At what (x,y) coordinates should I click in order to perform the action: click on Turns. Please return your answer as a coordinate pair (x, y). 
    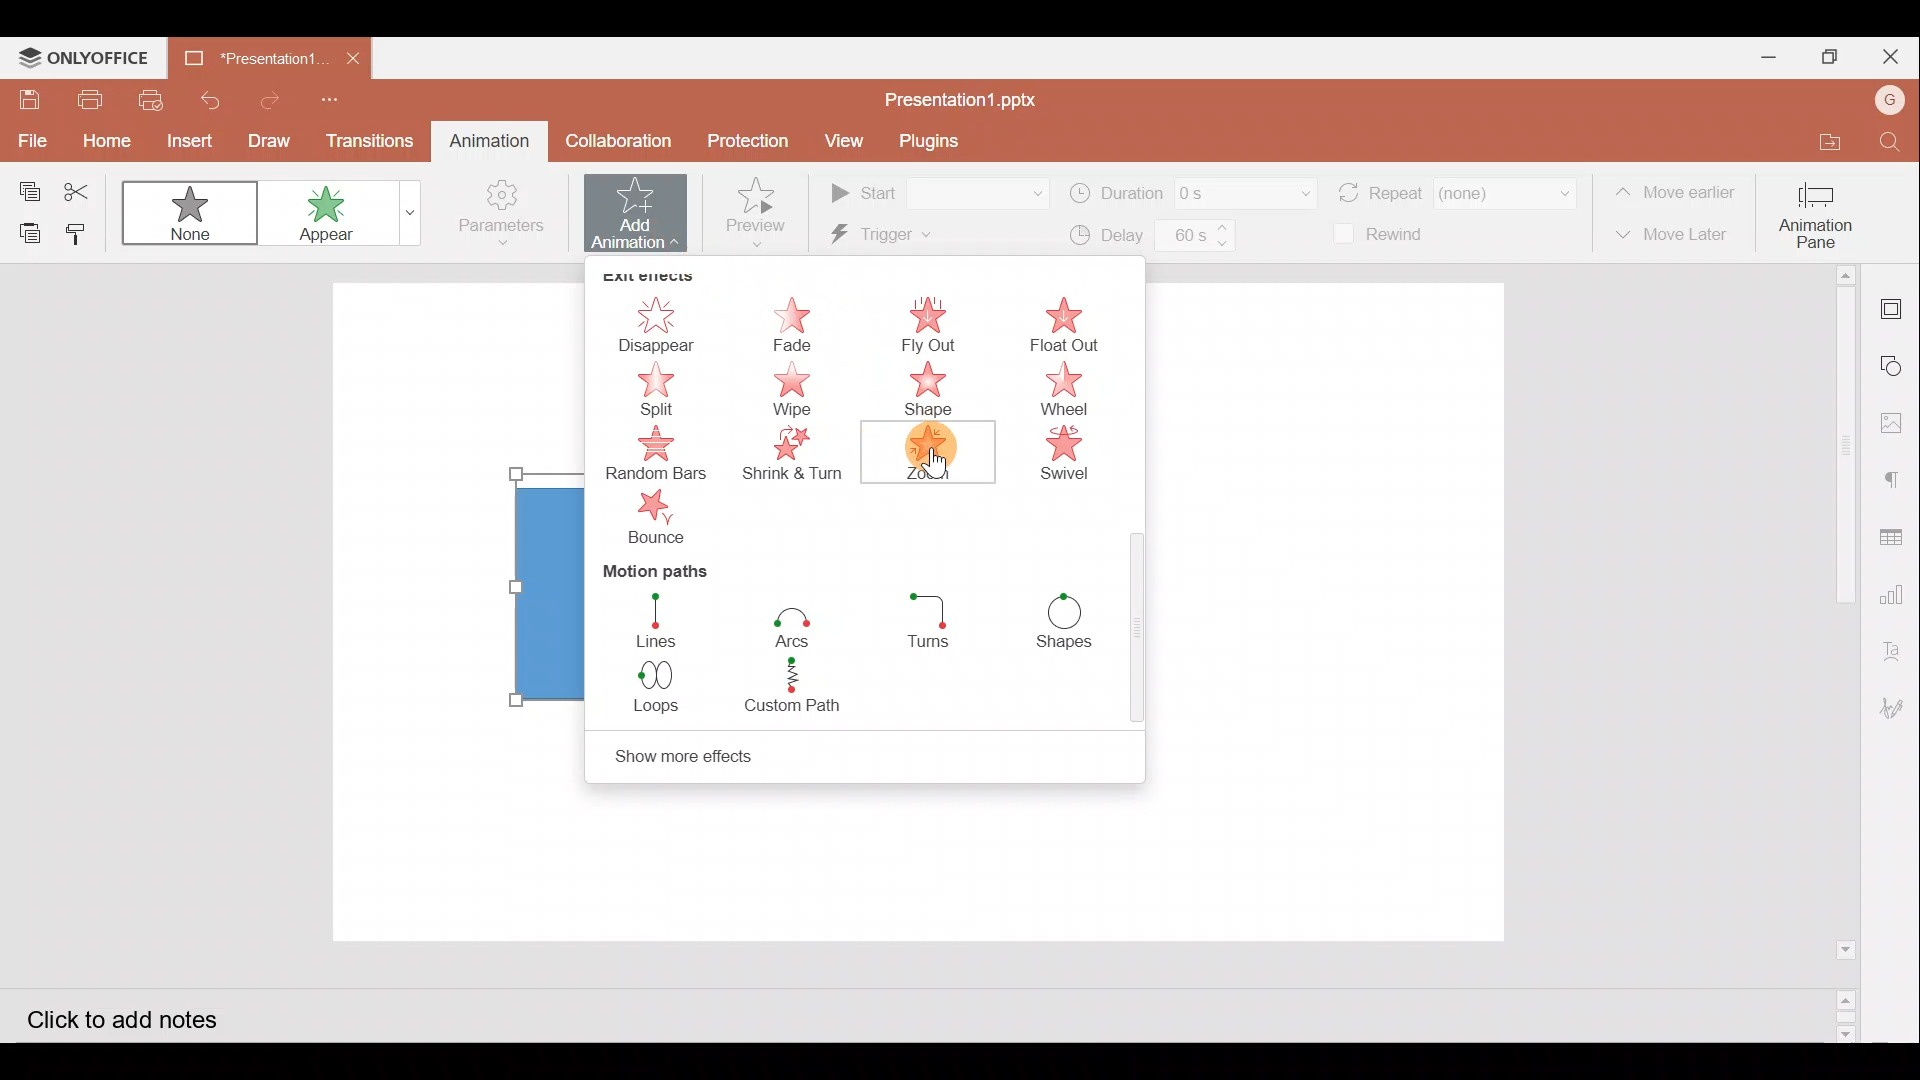
    Looking at the image, I should click on (934, 626).